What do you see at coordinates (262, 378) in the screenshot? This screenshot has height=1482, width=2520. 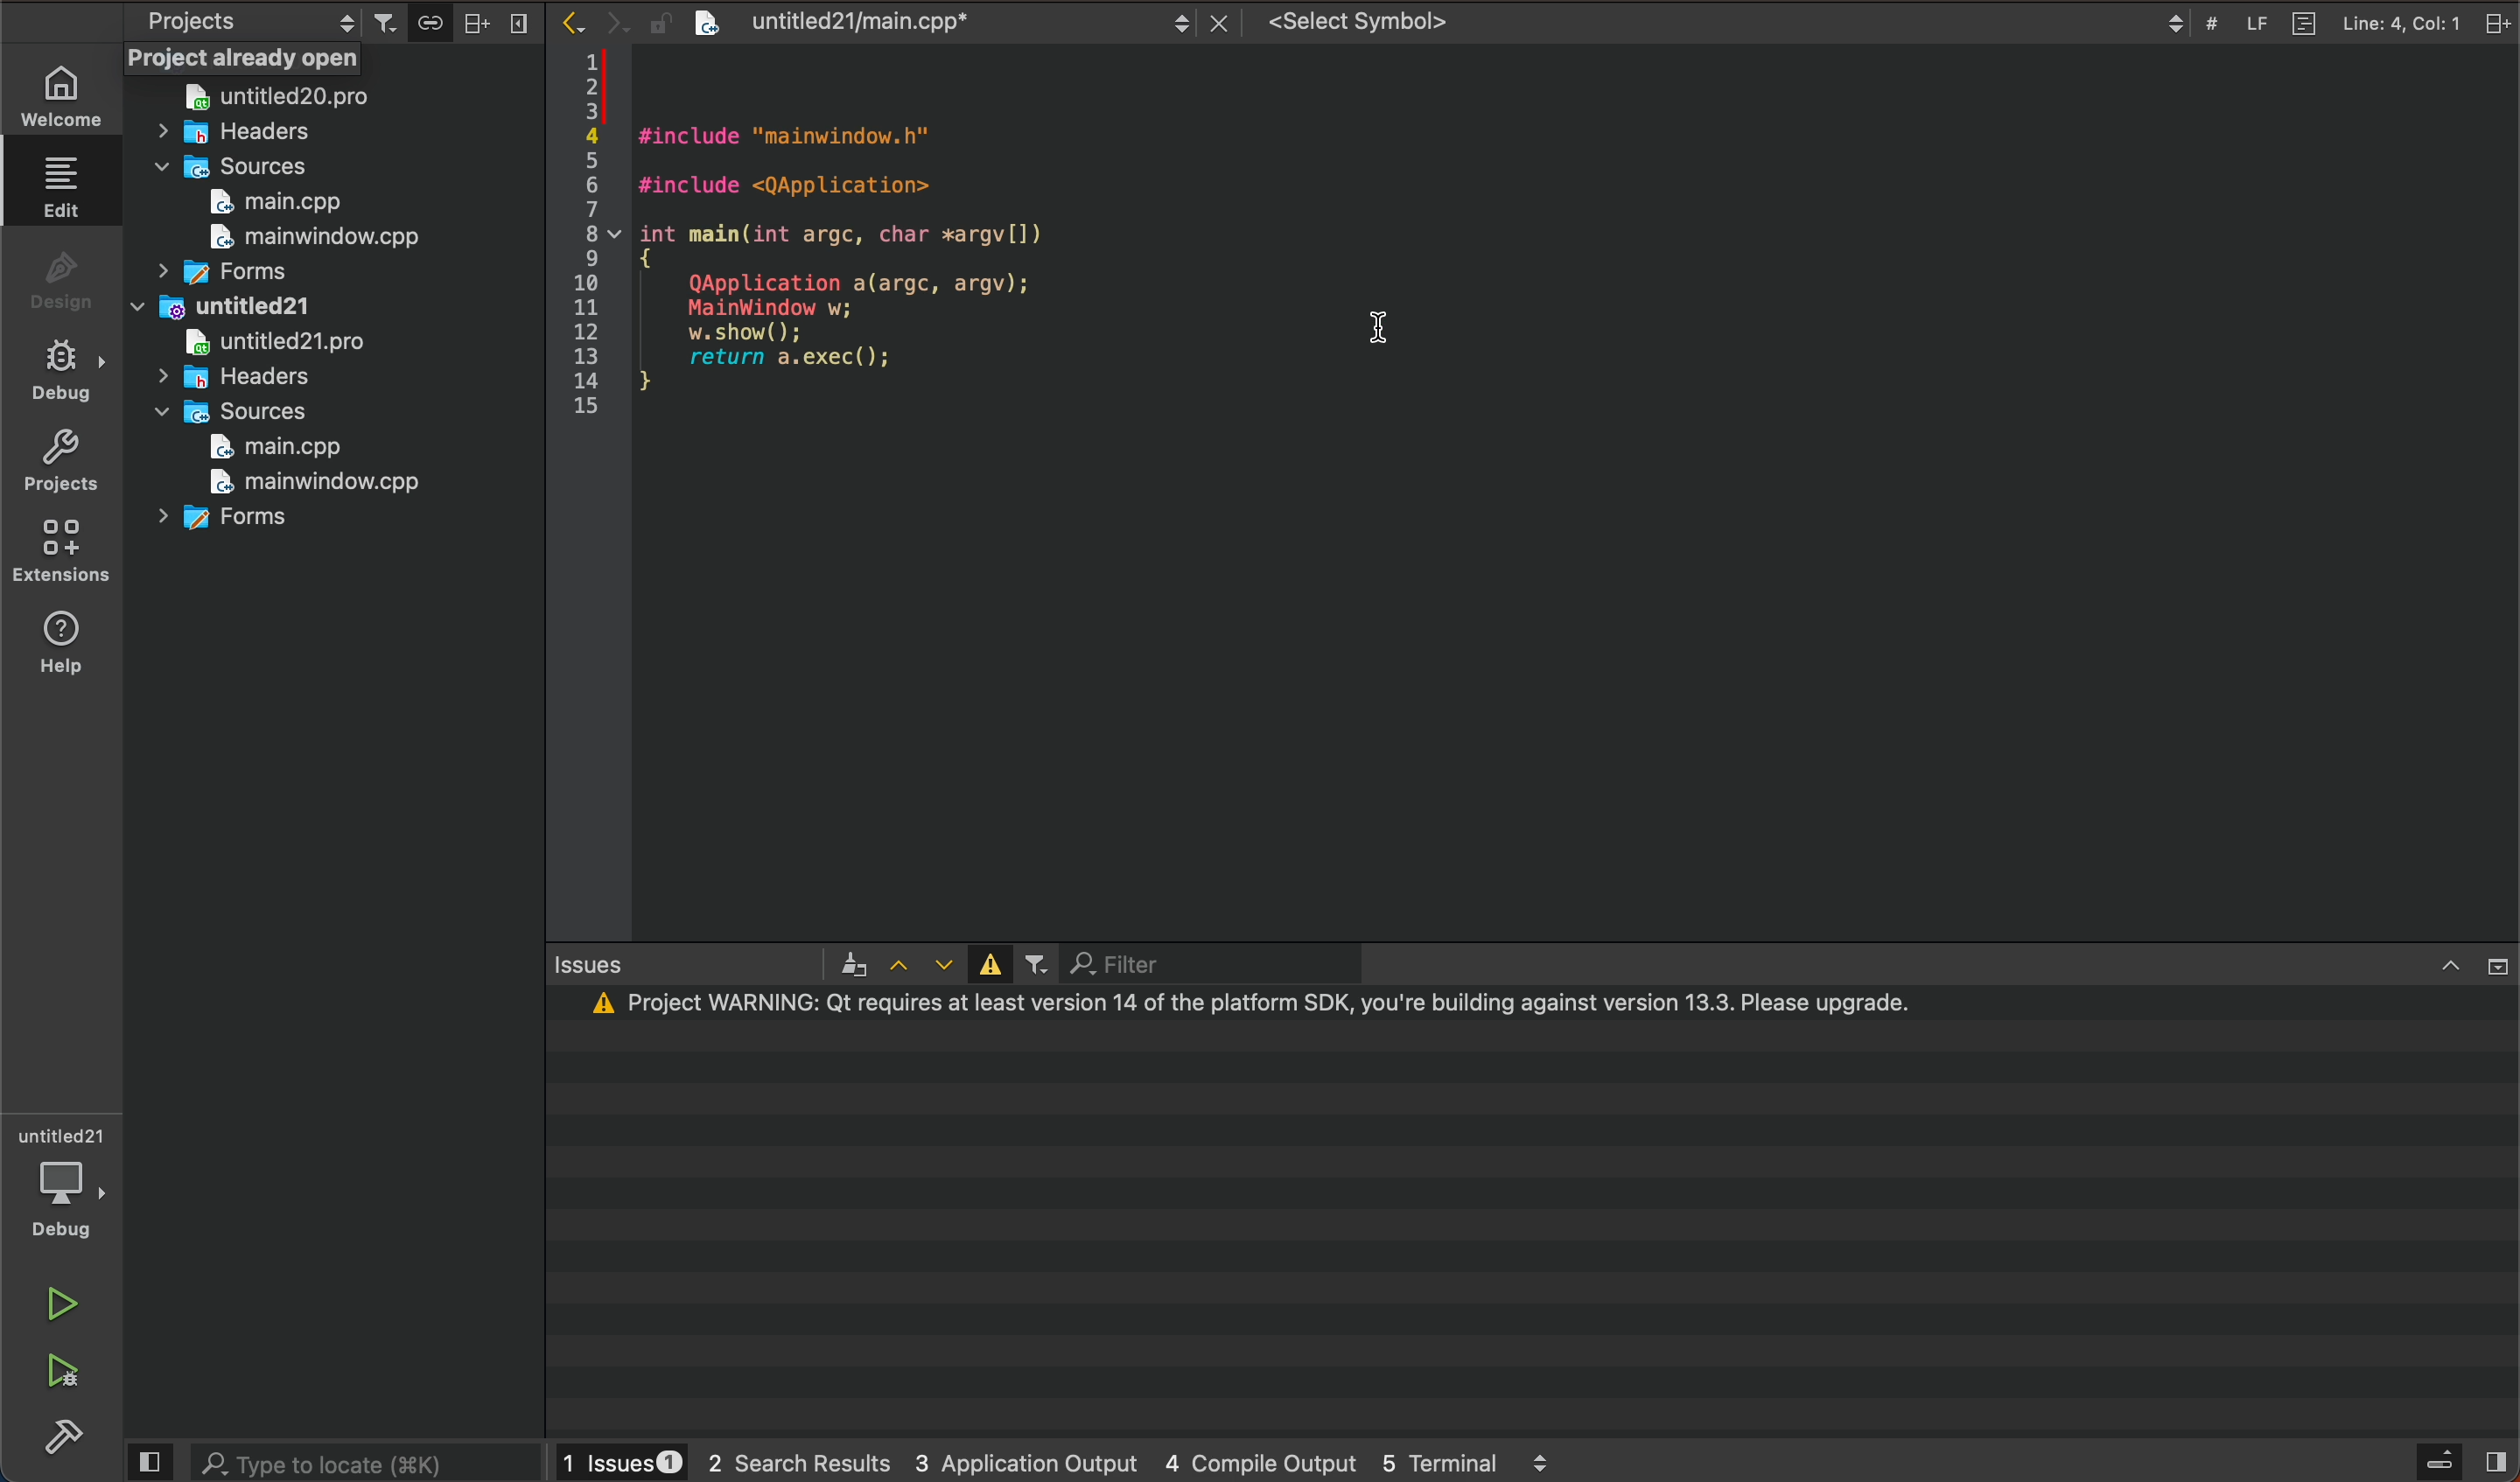 I see `headers` at bounding box center [262, 378].